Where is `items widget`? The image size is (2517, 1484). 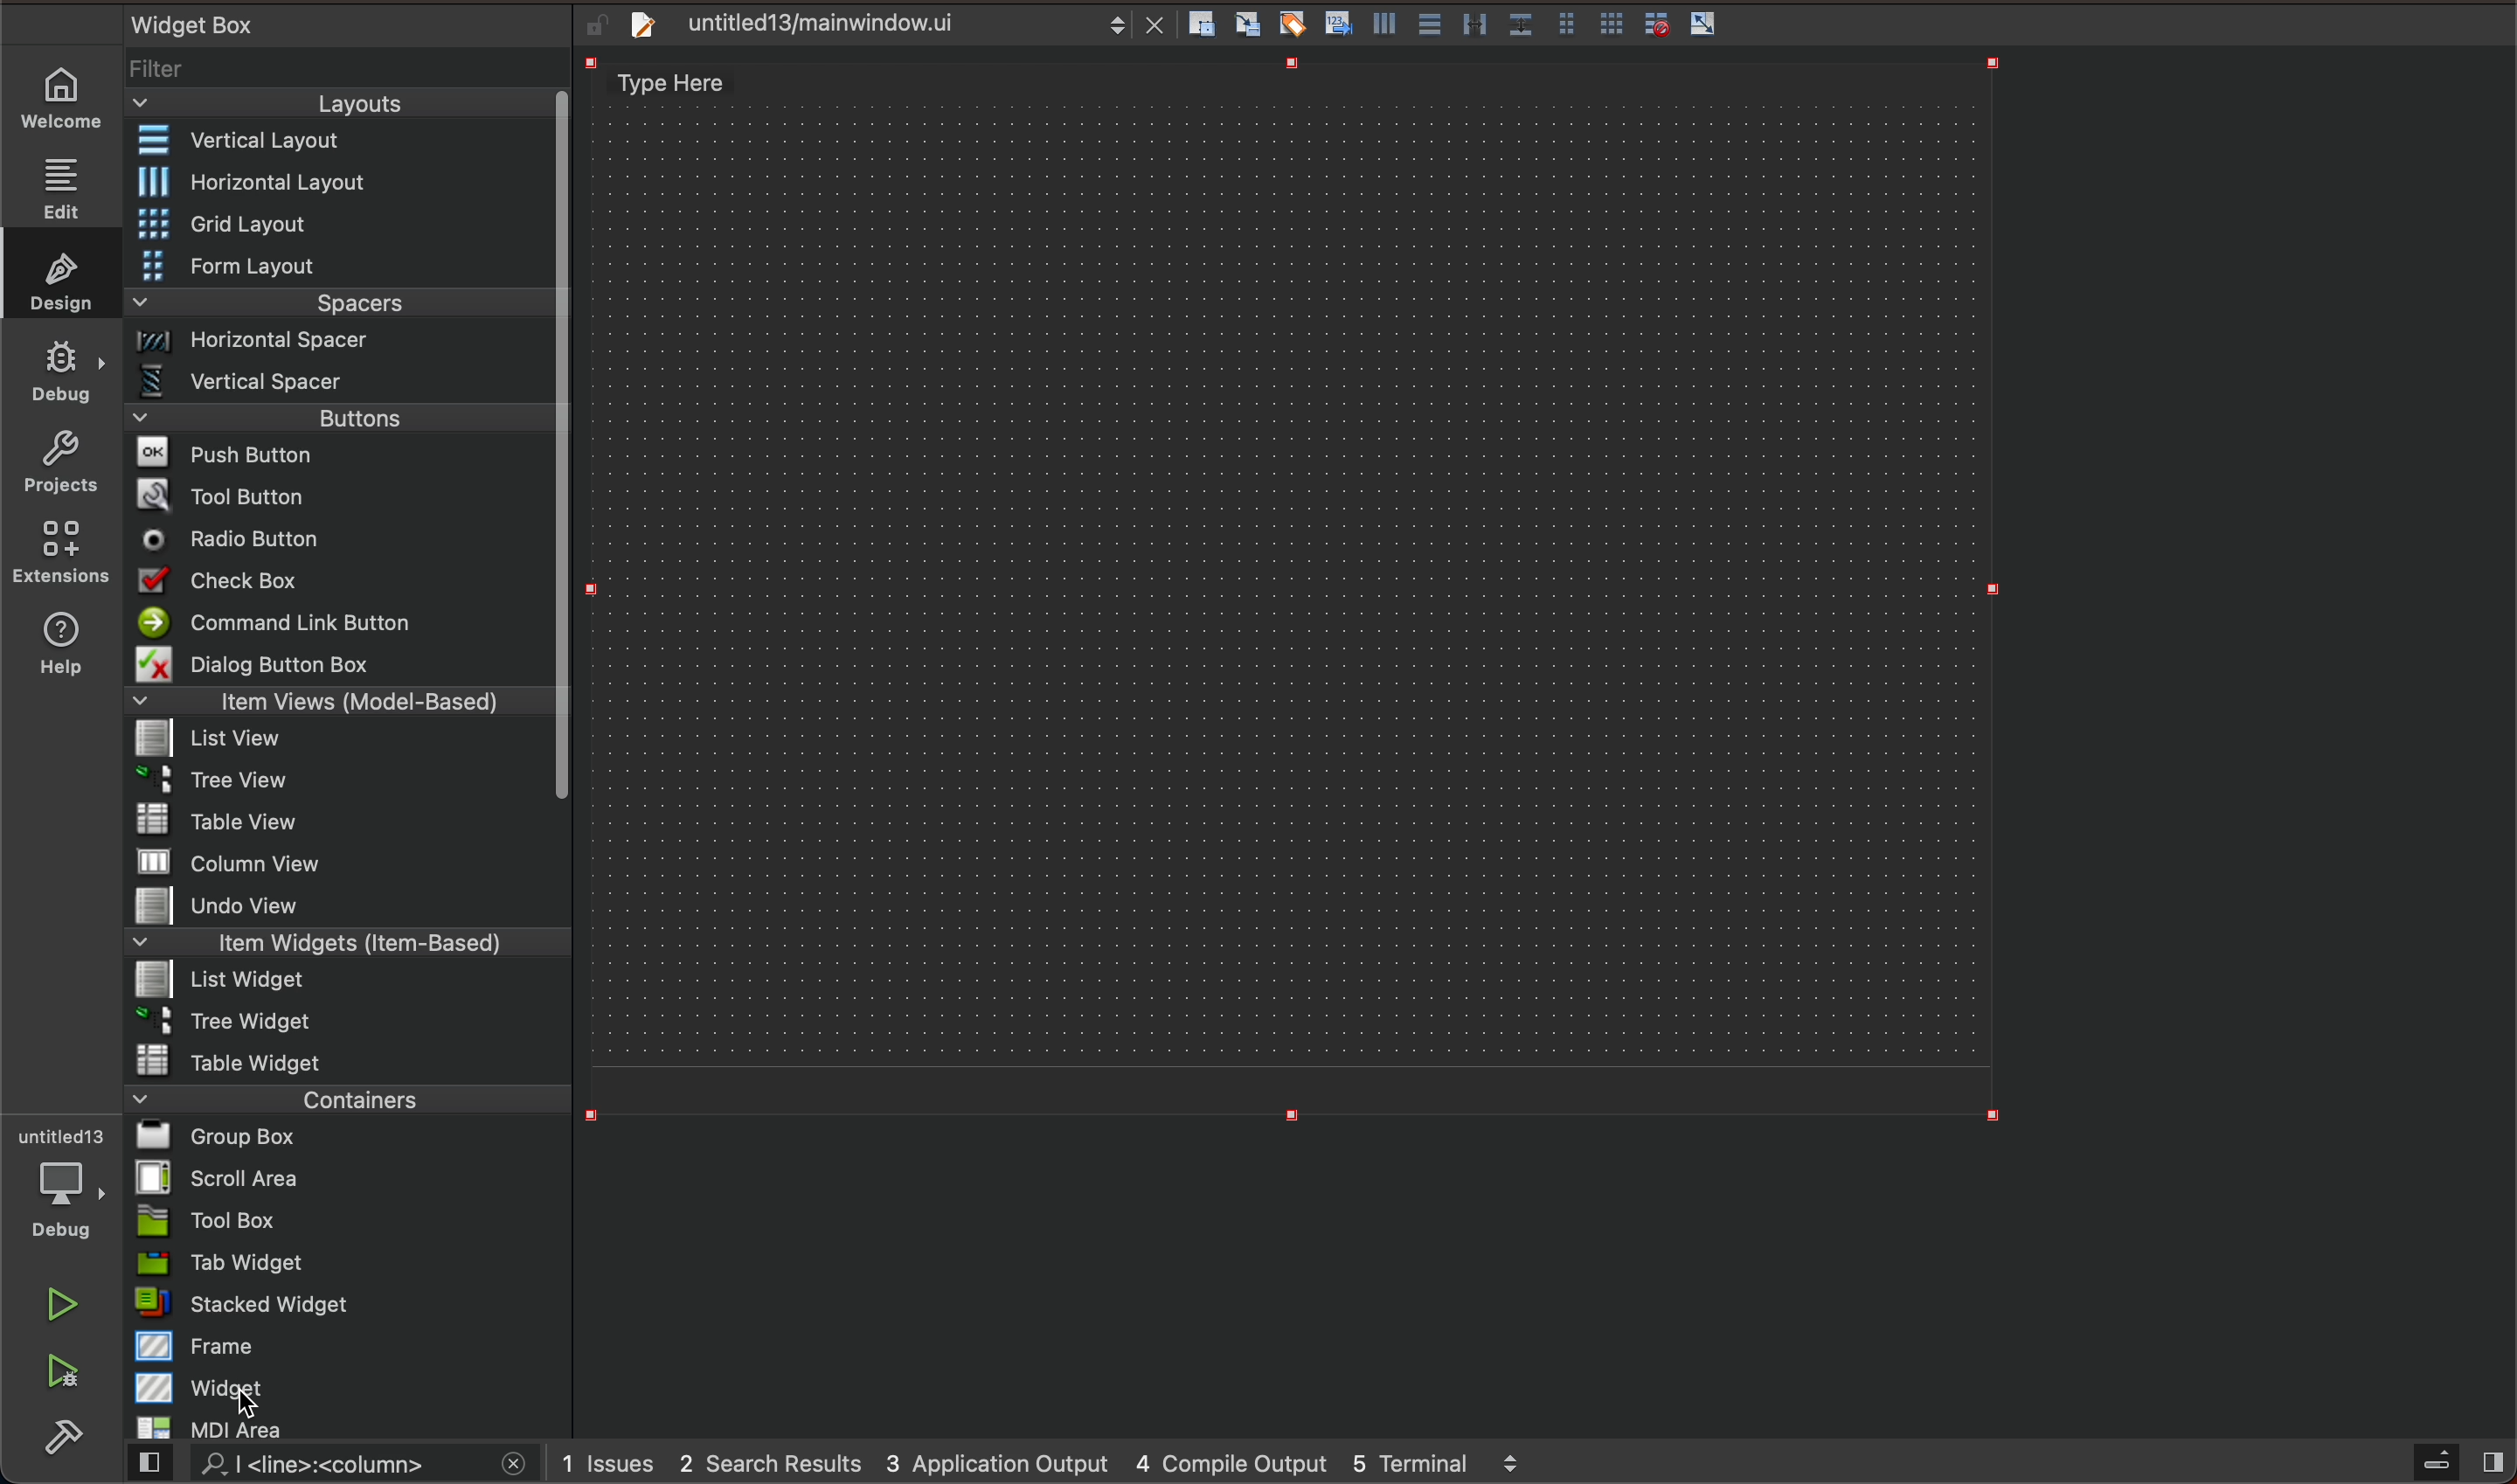 items widget is located at coordinates (340, 943).